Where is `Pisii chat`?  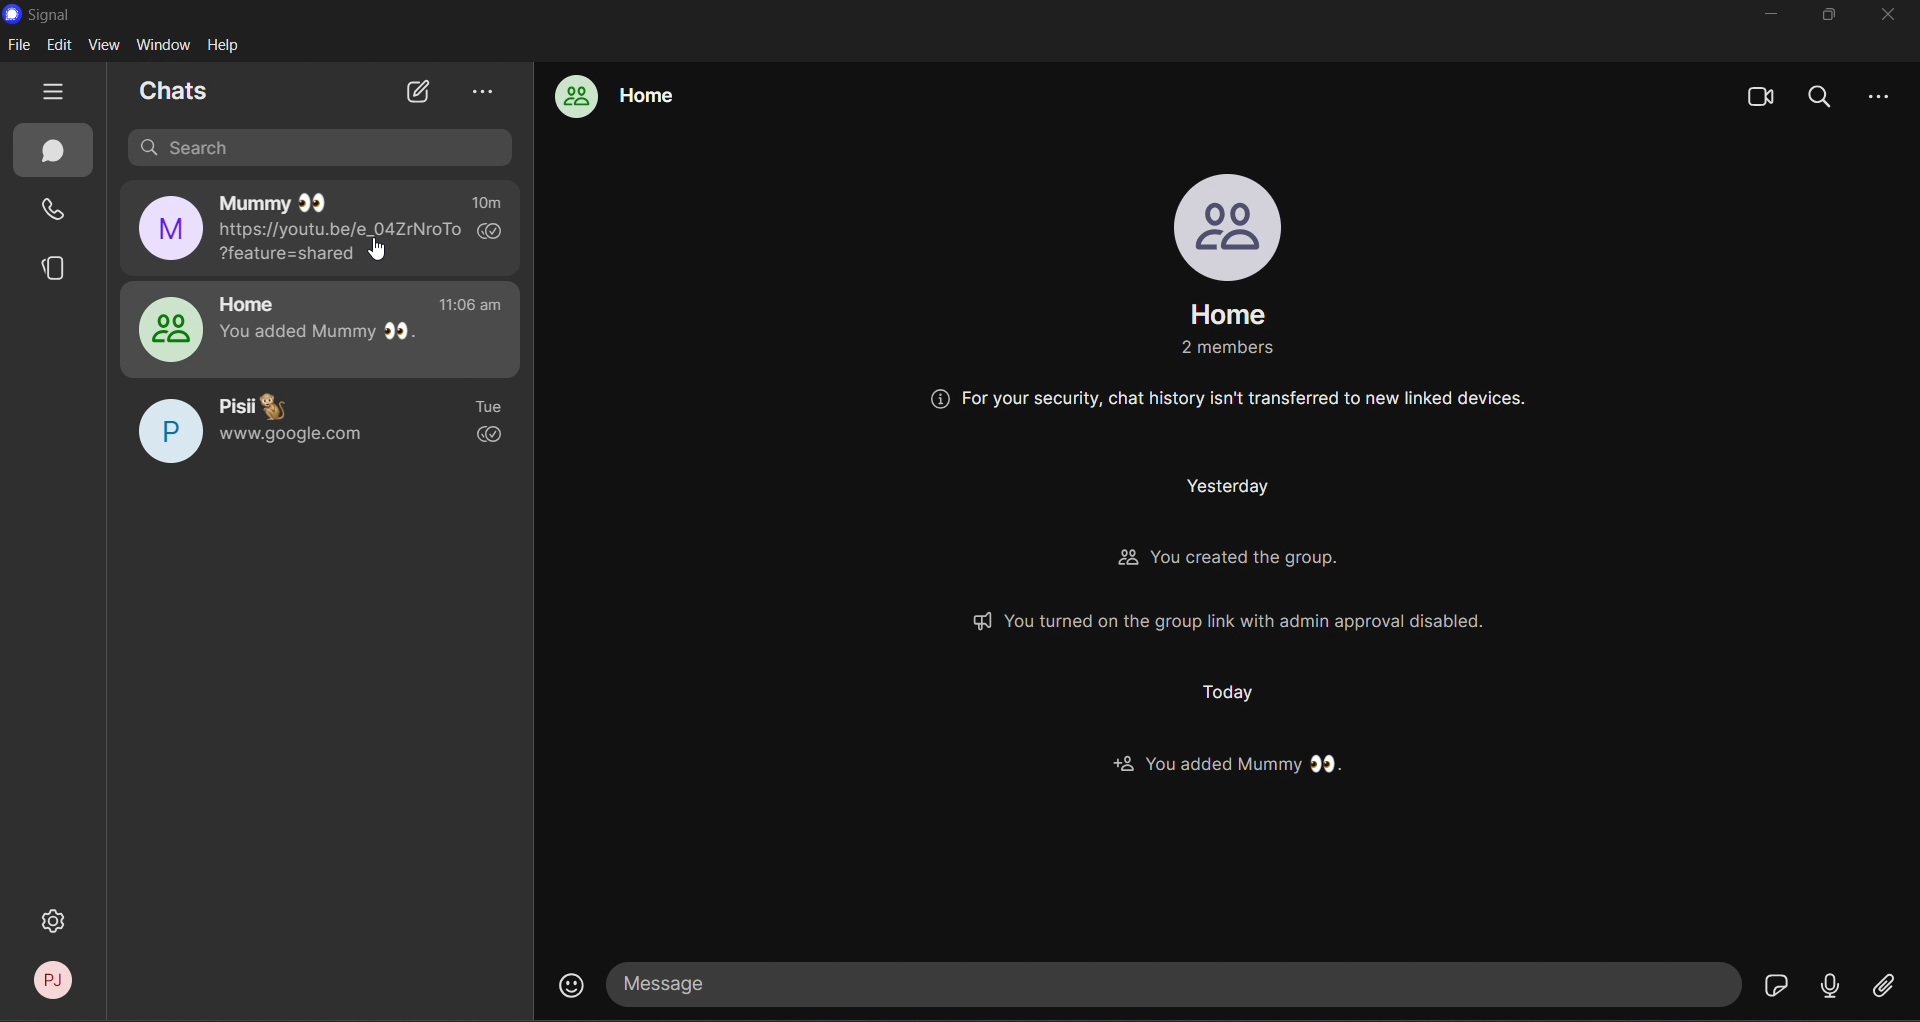
Pisii chat is located at coordinates (318, 429).